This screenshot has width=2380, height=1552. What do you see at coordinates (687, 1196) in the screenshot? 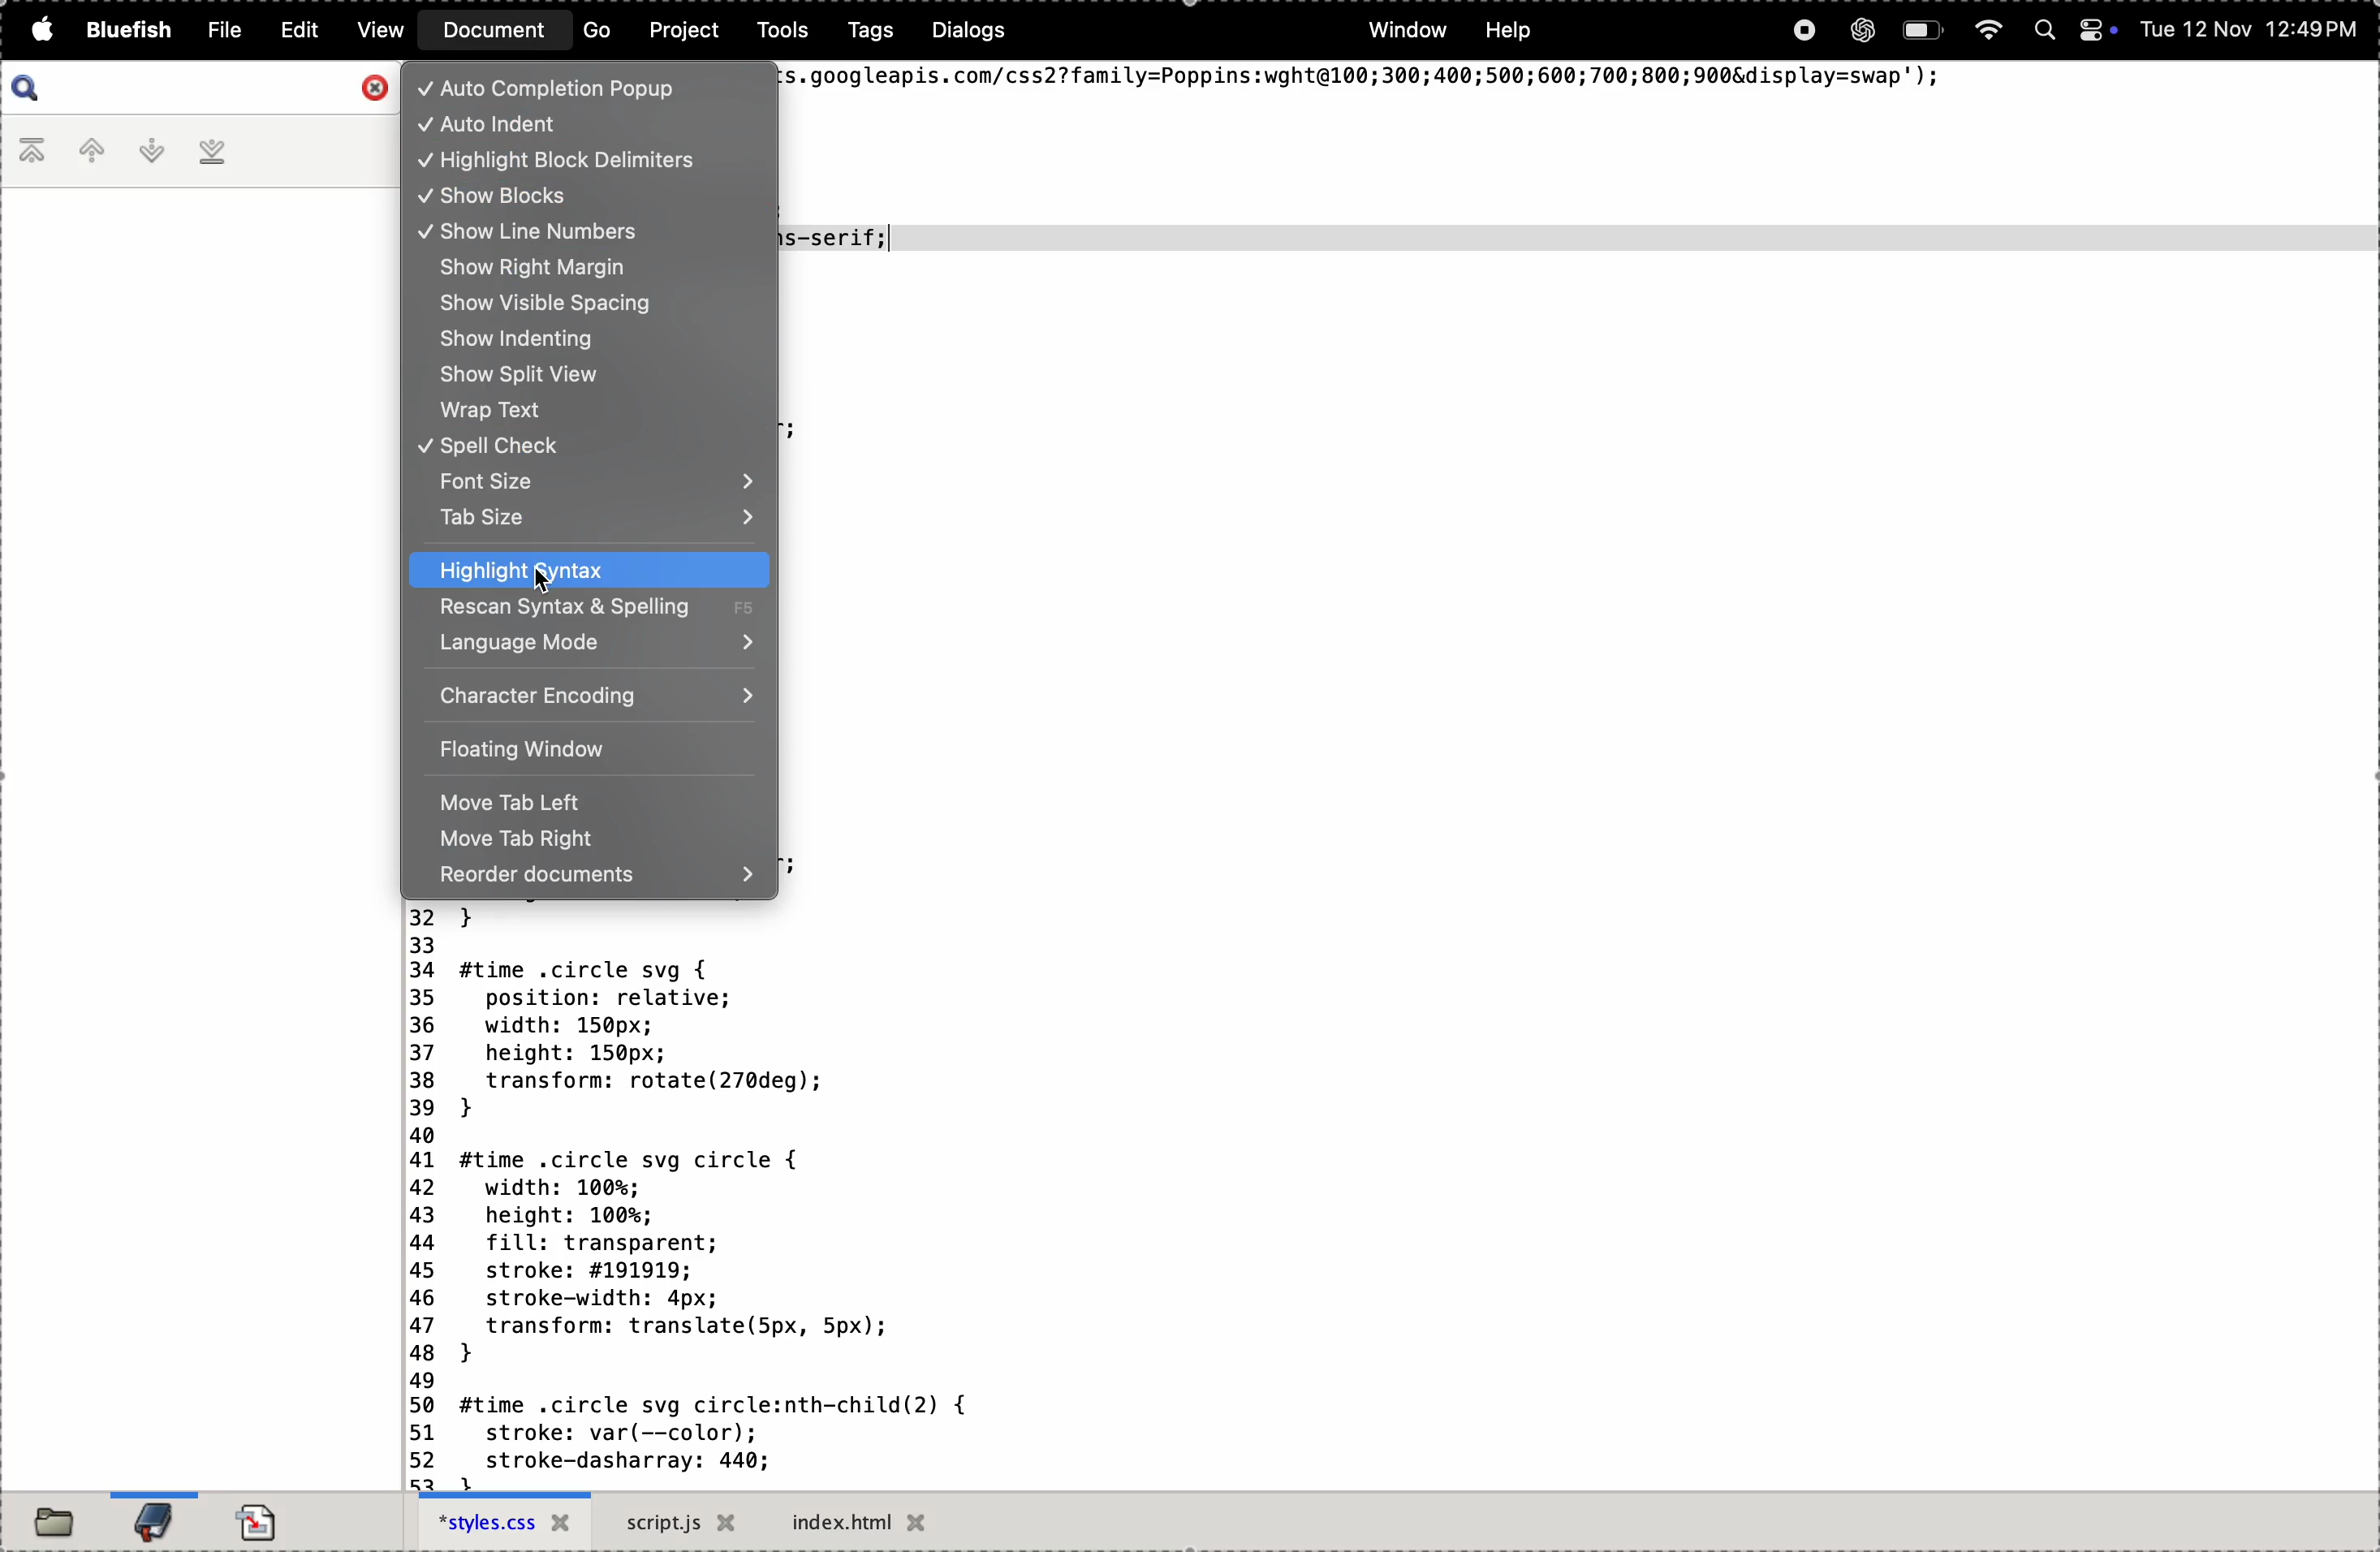
I see `32 }3334 #time .circle svg {35 position: relative;36 width: 150px;37 height: 150px;38 transform: rotate(270deg);39 }4041 #time .circle svg circle {42 width: 100%;43 height: 100%;44 fill: transparent;45 stroke: #191919;46 stroke-width: 4px;47 transform: translate(5px, 5px);48 }4950 #time .circle svg circle:nth-child(2) {51 stroke: var(--color);52 stroke-dasharray: 440;` at bounding box center [687, 1196].